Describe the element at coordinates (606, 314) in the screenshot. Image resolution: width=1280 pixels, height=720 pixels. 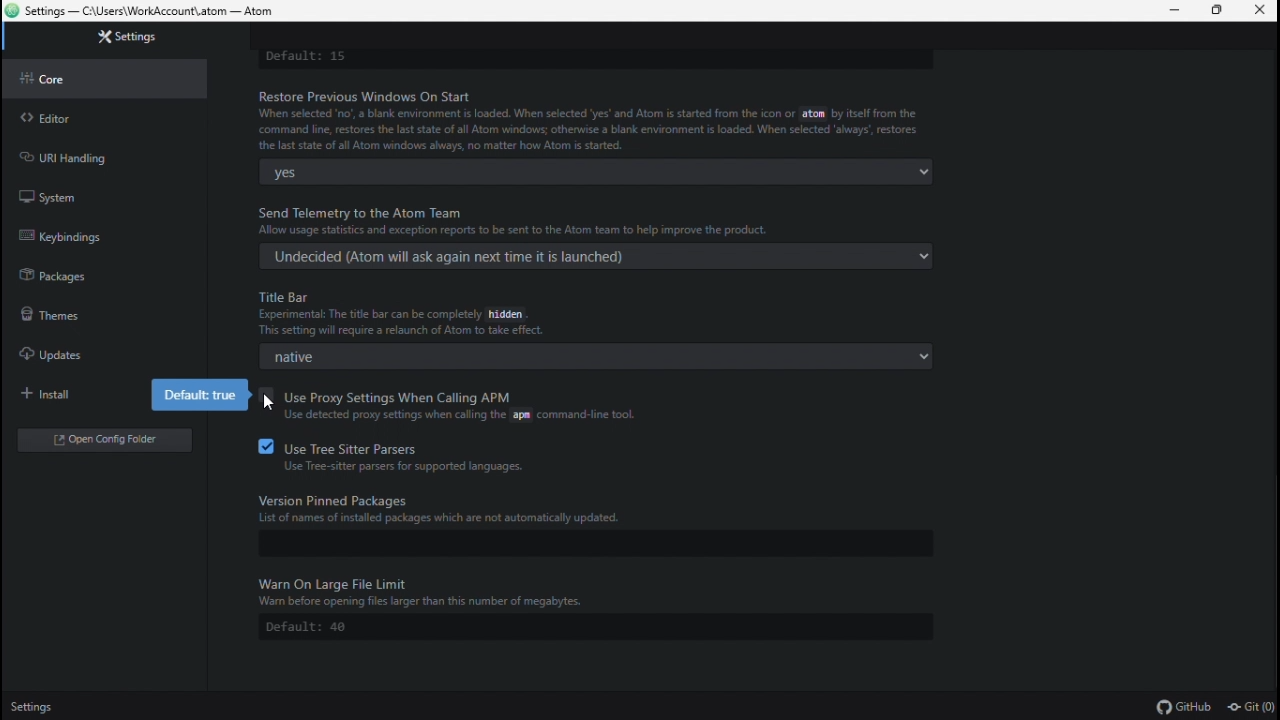
I see `Title bar` at that location.